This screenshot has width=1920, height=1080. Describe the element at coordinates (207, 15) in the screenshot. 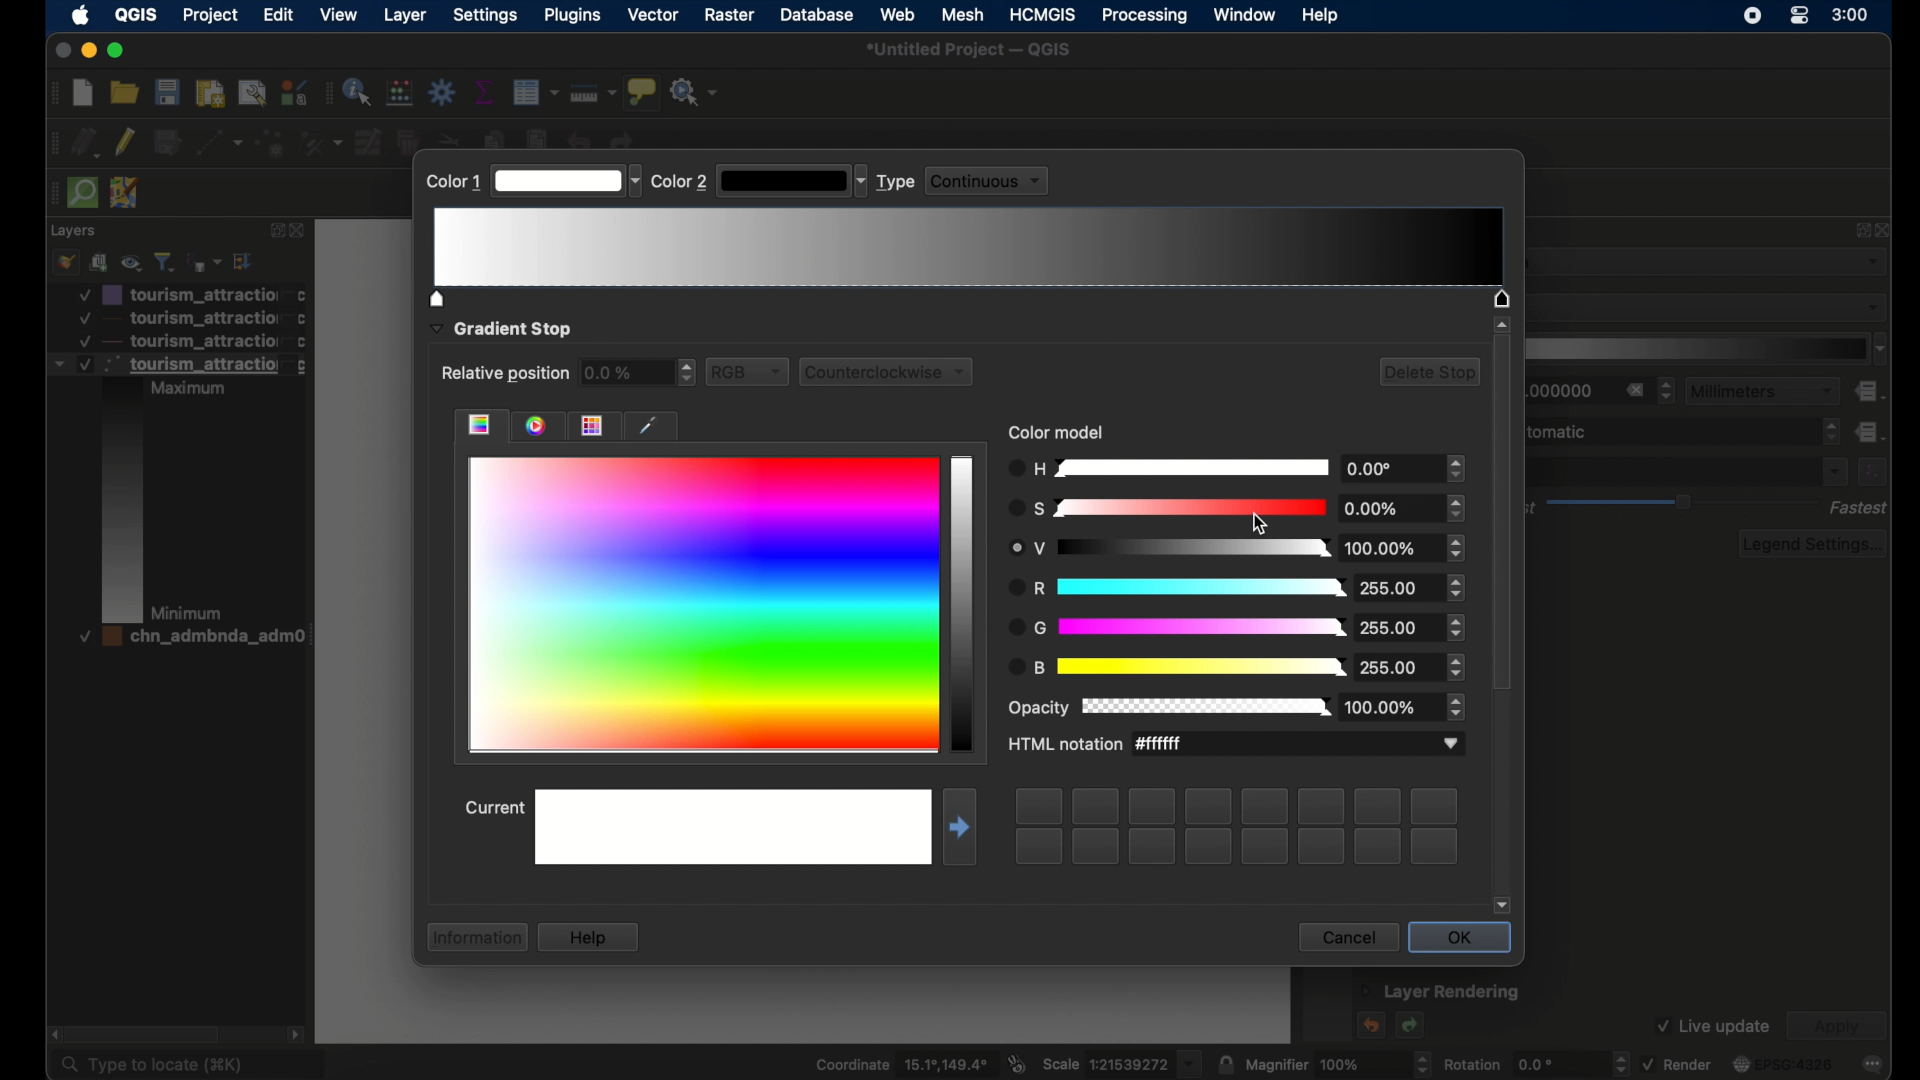

I see `project` at that location.